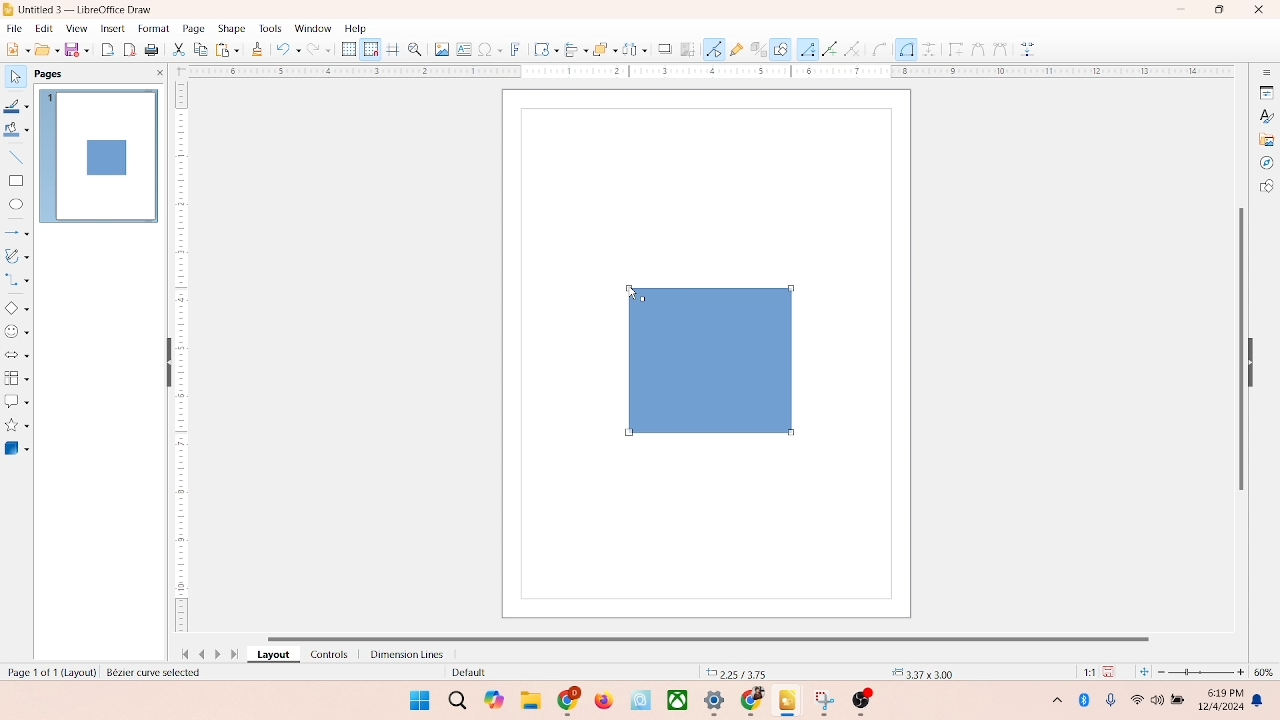 Image resolution: width=1280 pixels, height=720 pixels. What do you see at coordinates (490, 49) in the screenshot?
I see `special character` at bounding box center [490, 49].